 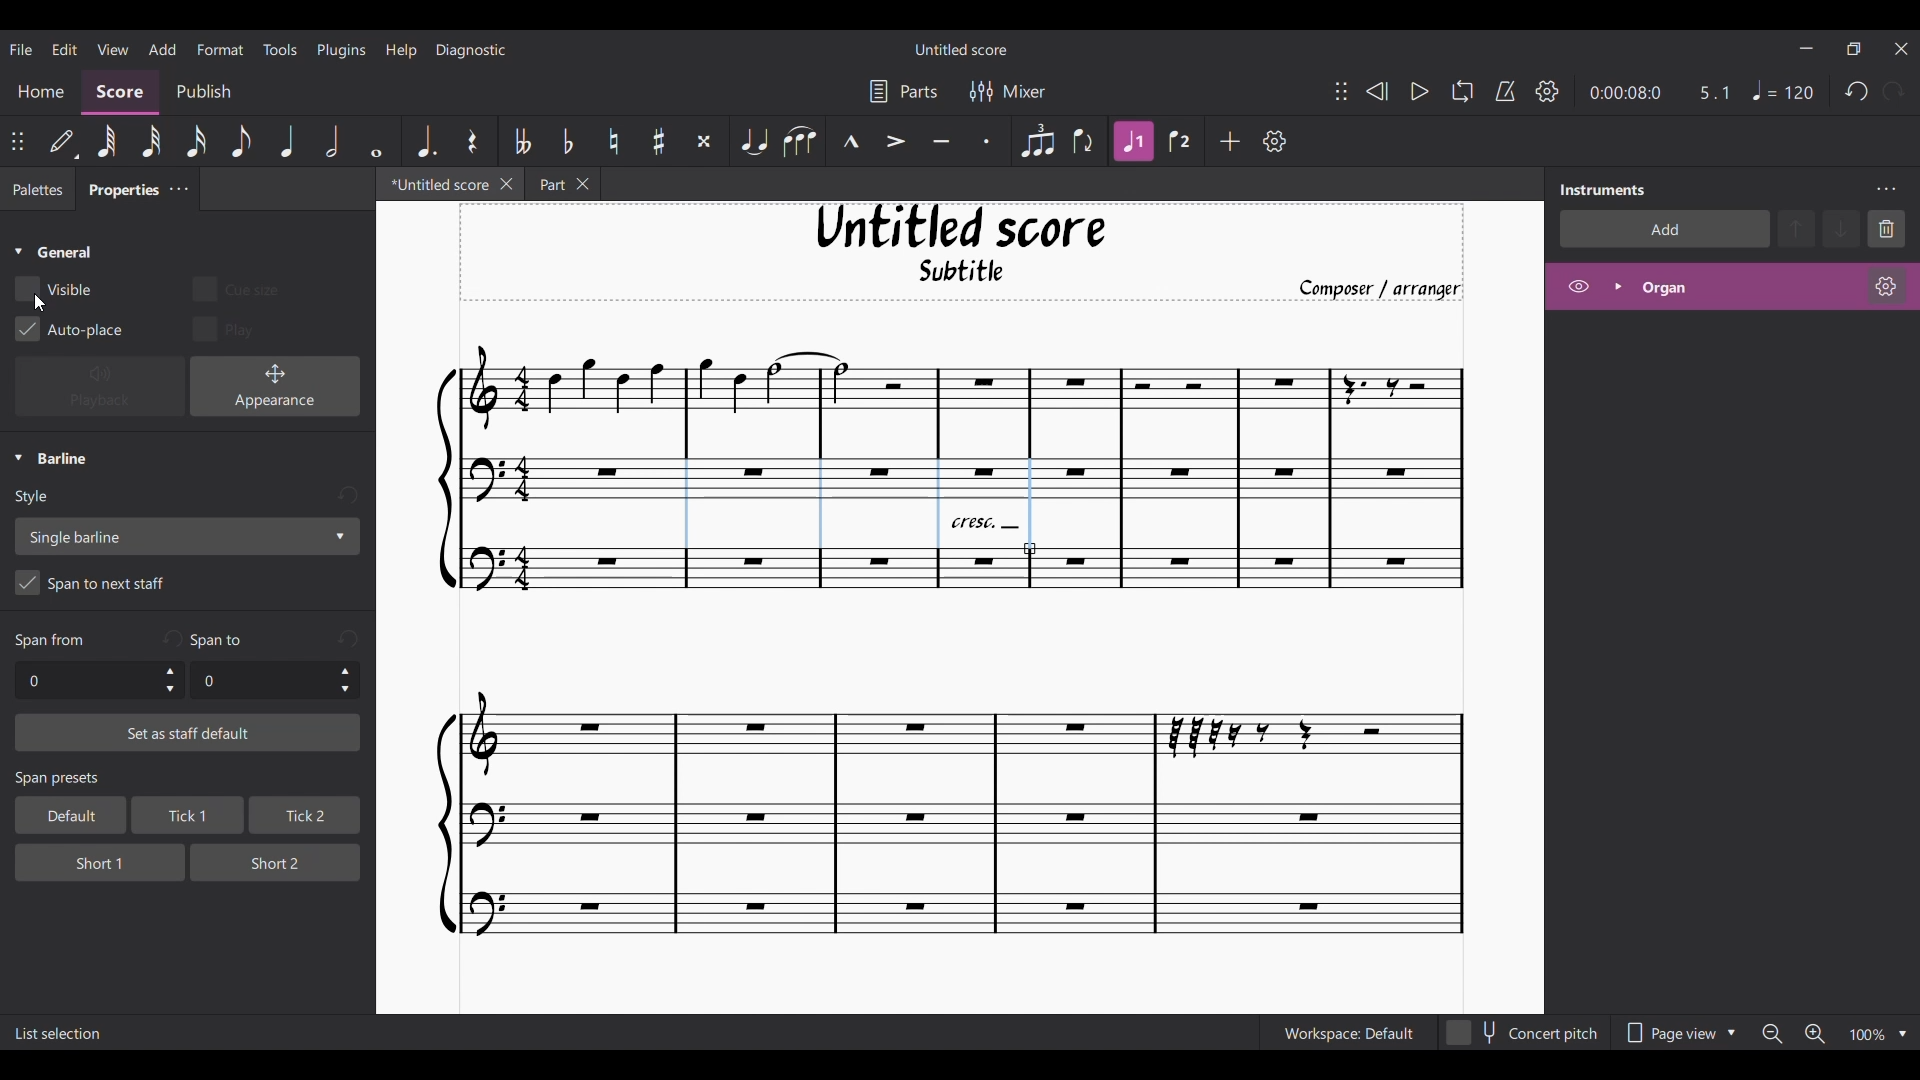 I want to click on Parts settings, so click(x=904, y=91).